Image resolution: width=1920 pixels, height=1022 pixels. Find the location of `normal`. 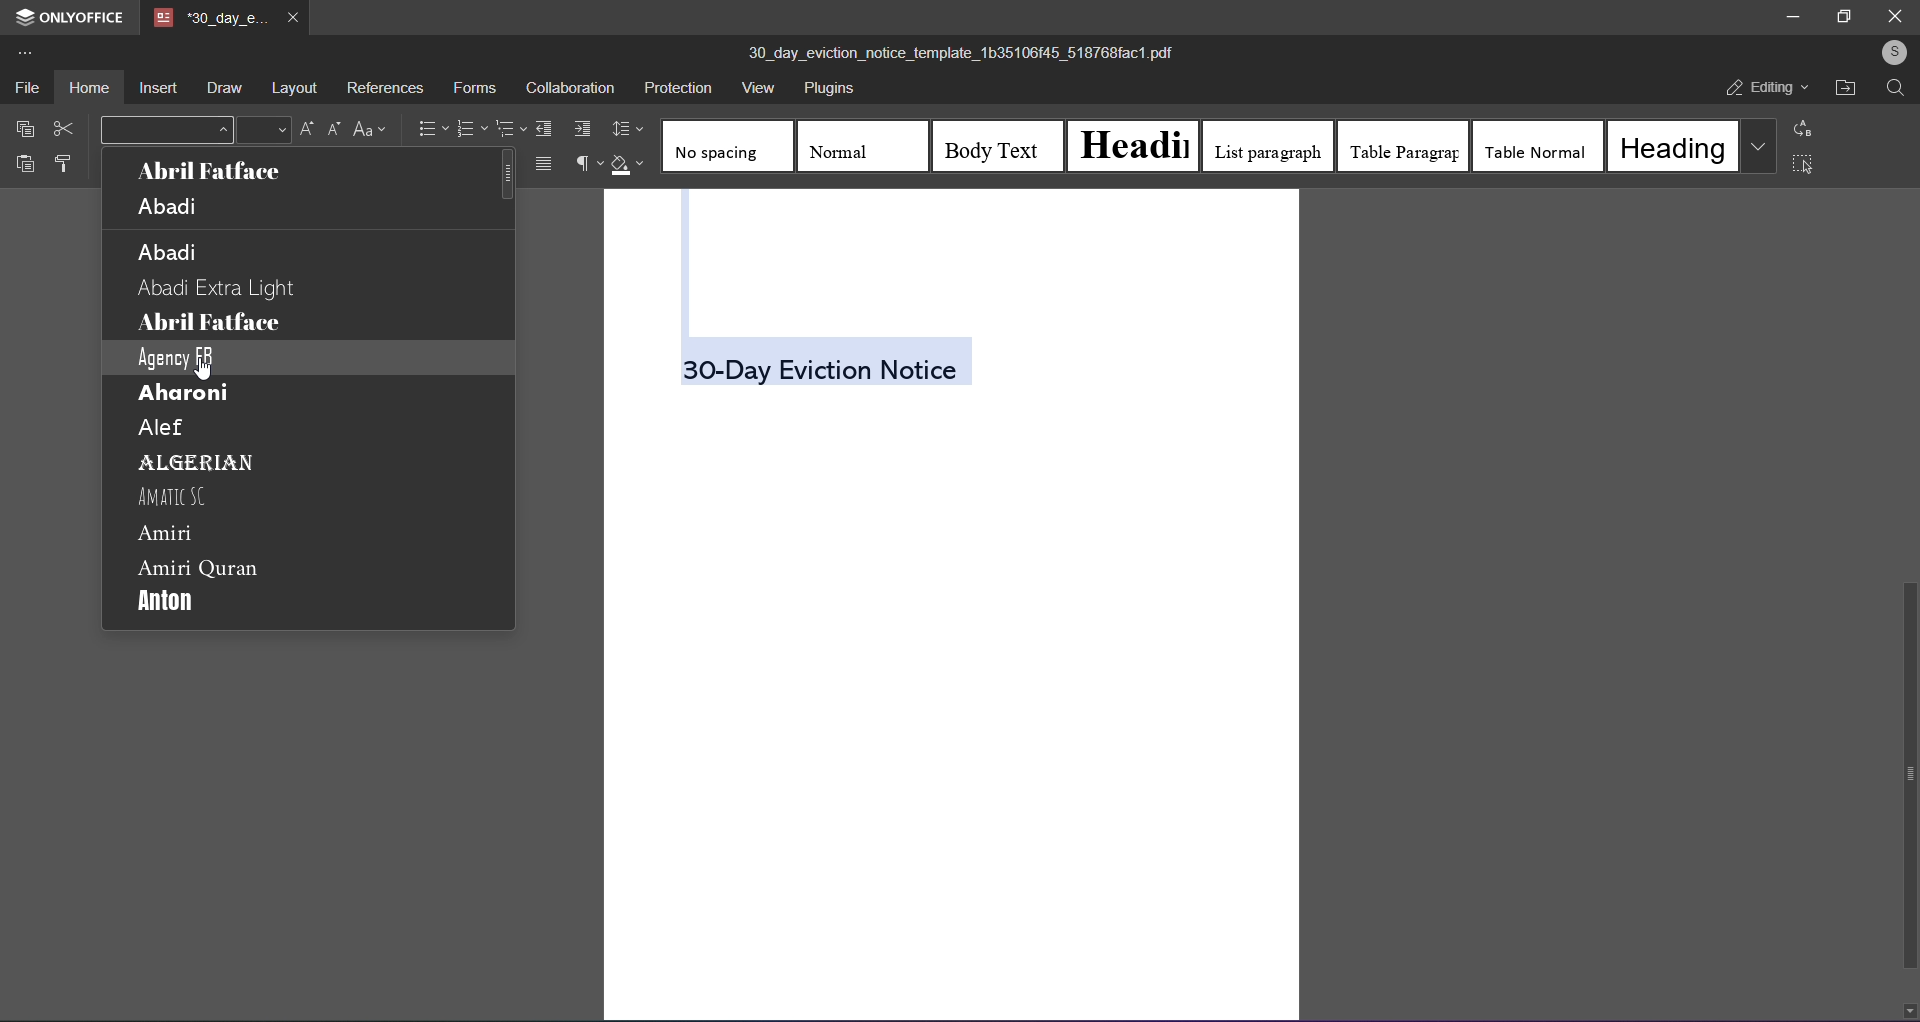

normal is located at coordinates (852, 145).